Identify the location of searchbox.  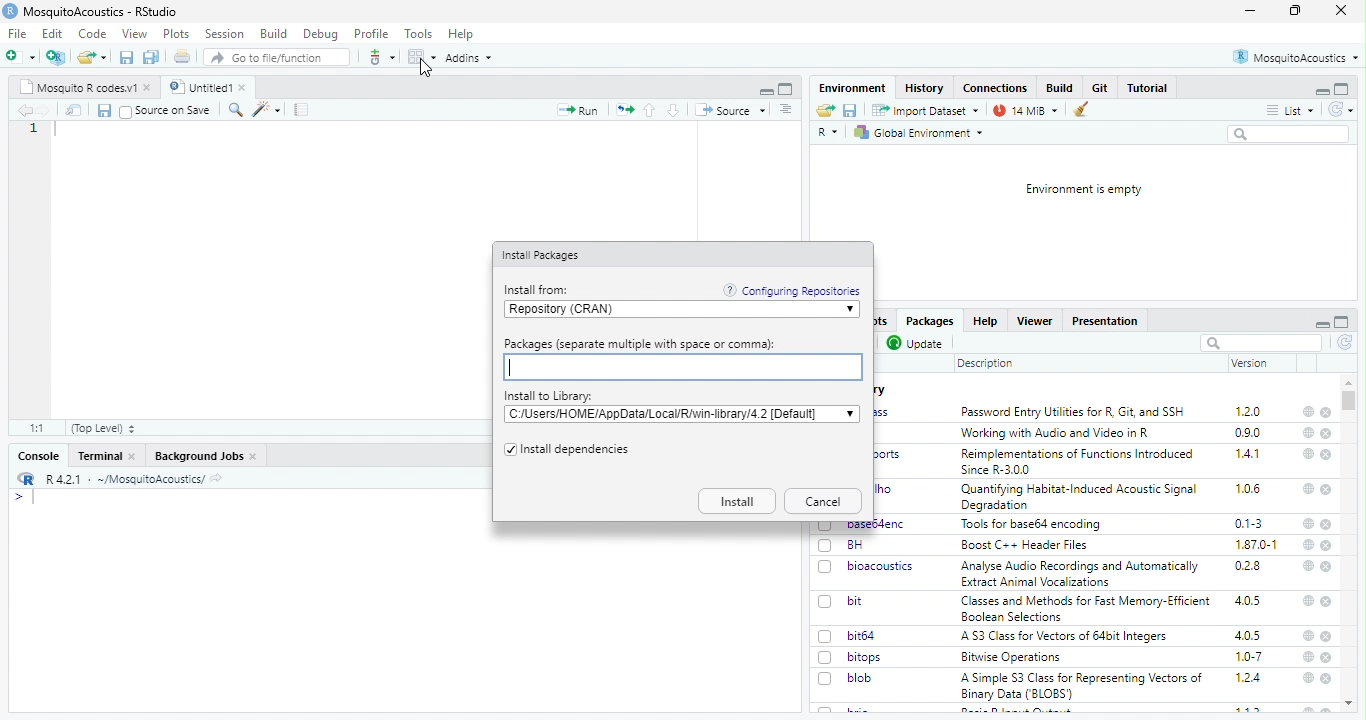
(1291, 135).